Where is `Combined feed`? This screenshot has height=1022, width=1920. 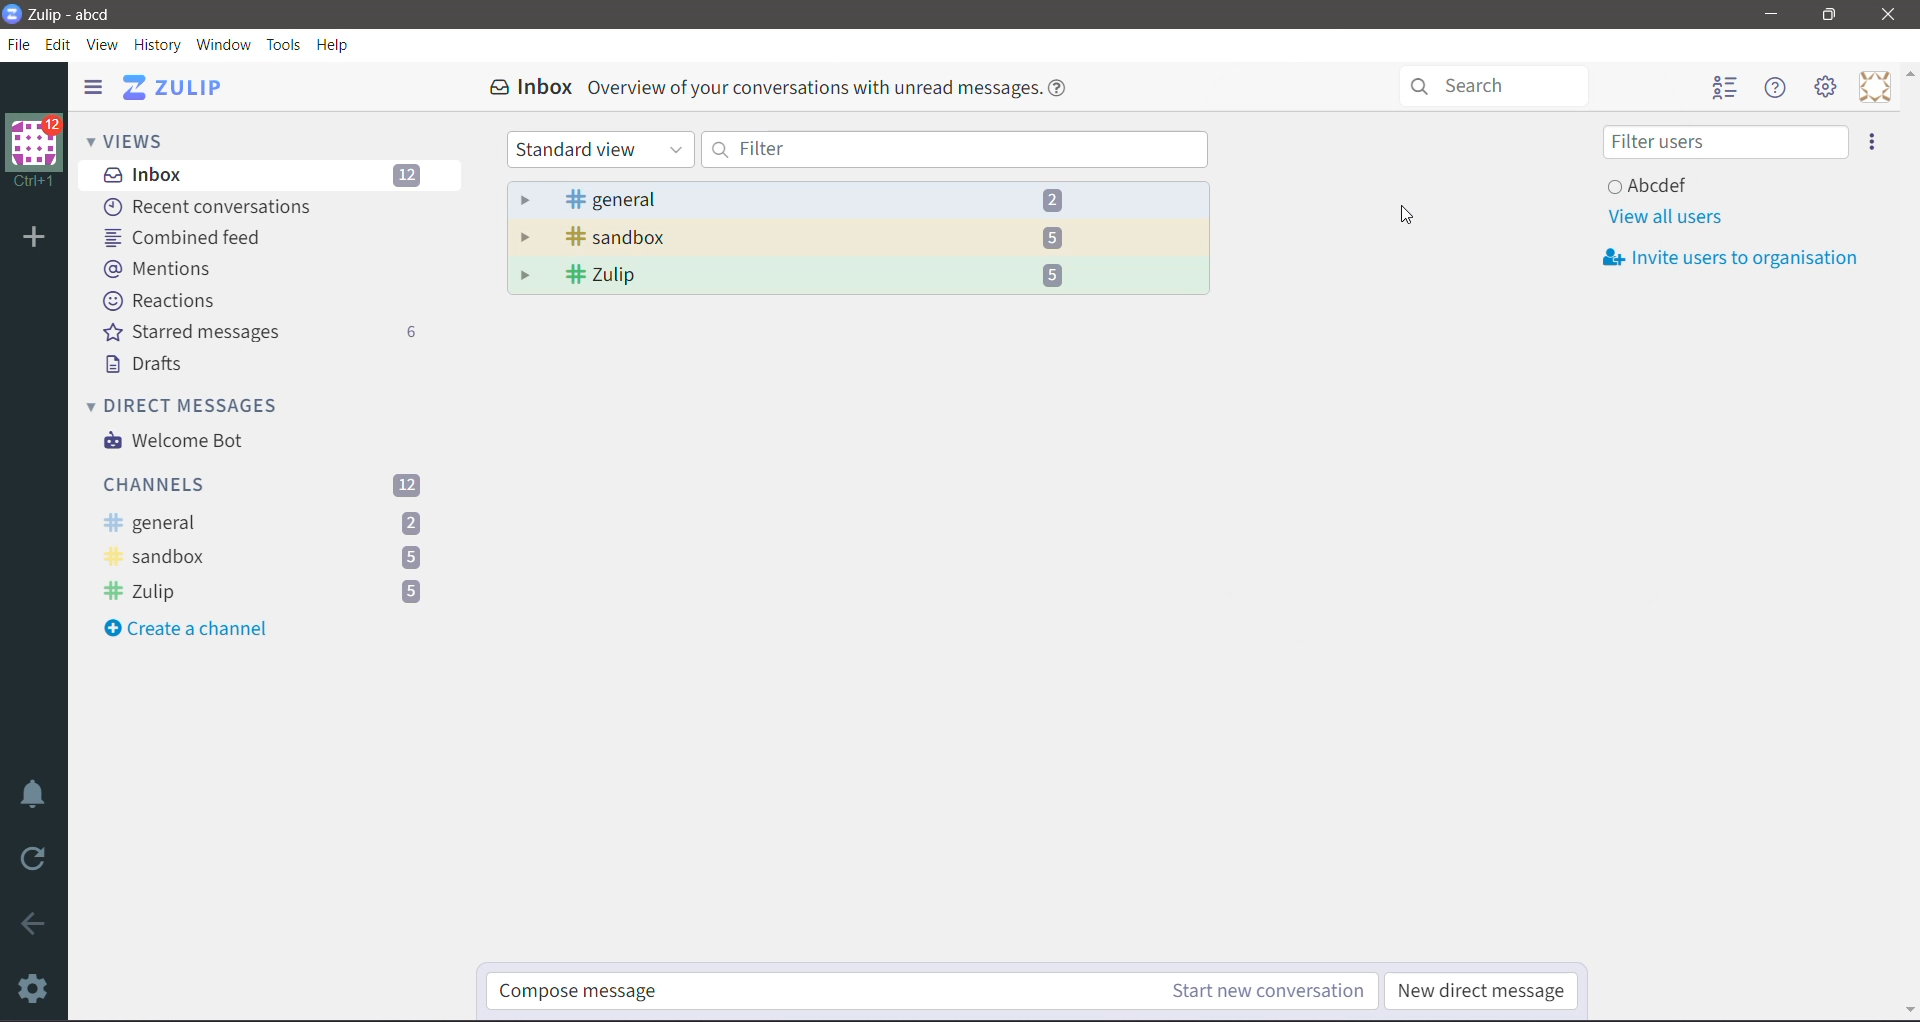 Combined feed is located at coordinates (190, 237).